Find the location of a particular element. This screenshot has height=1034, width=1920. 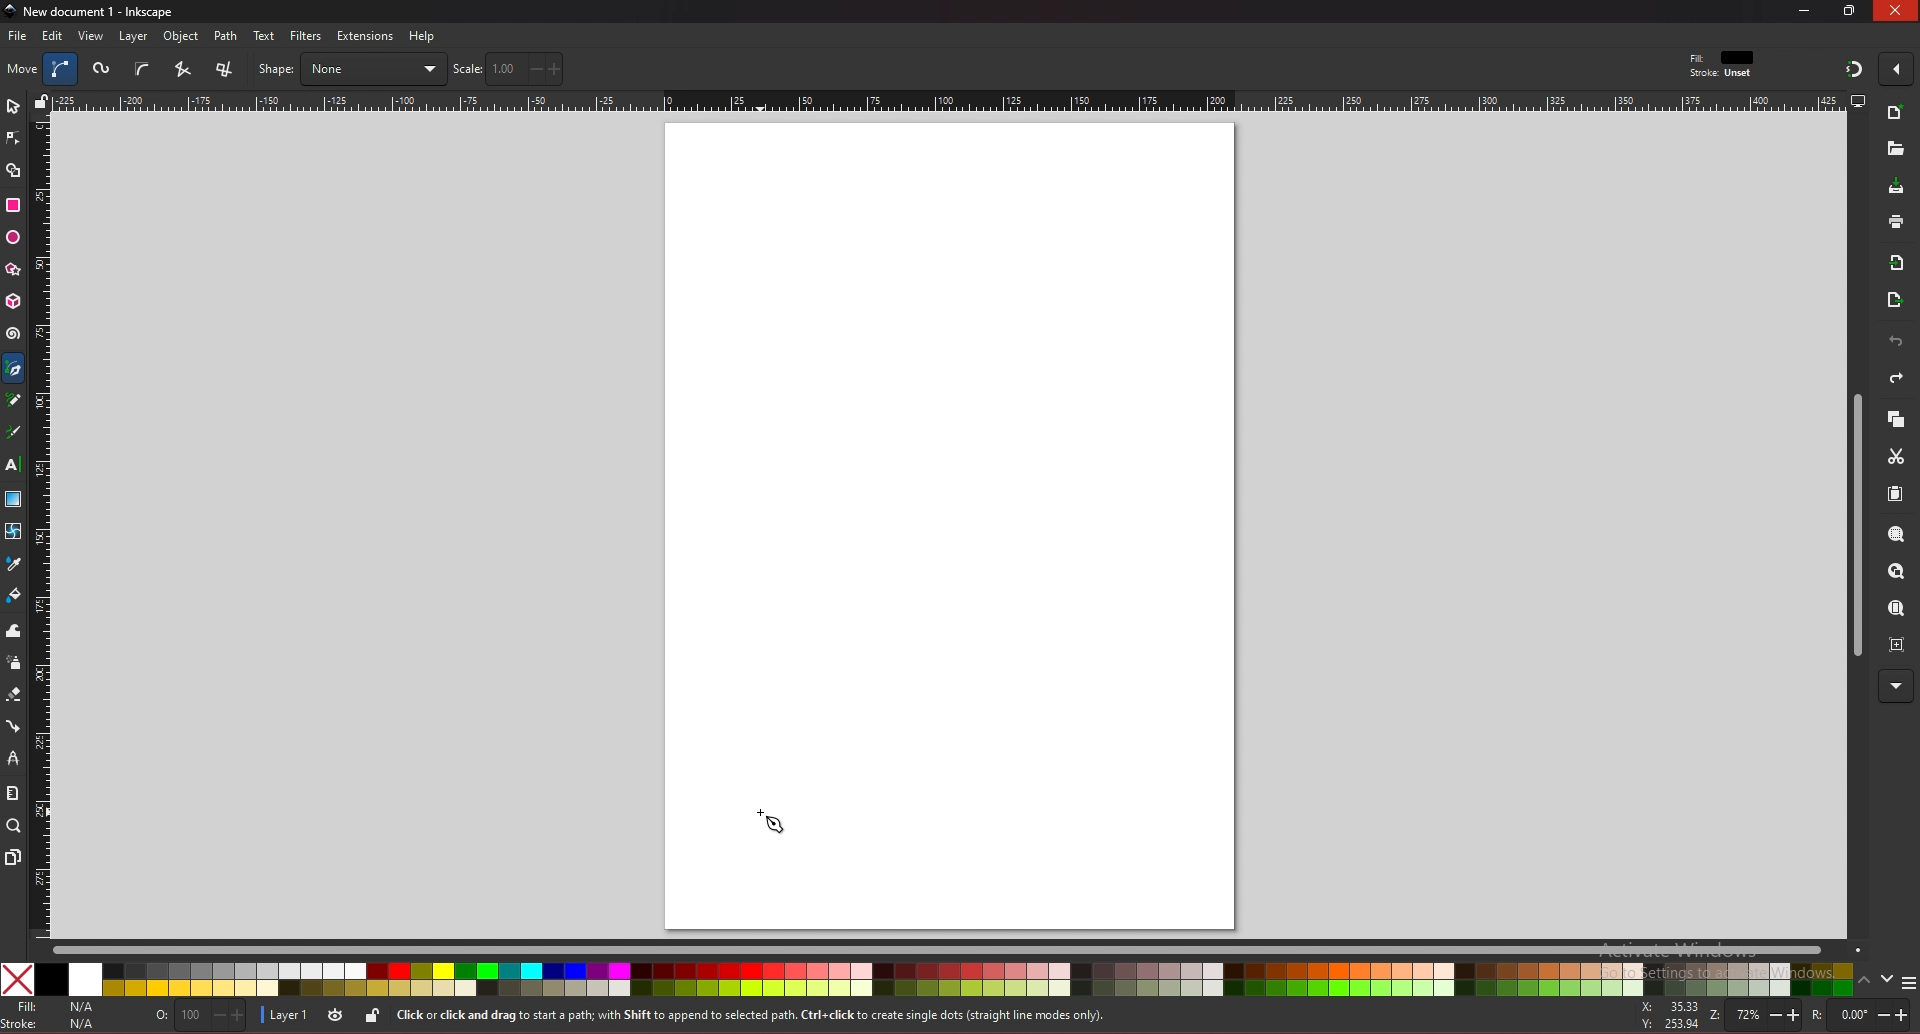

lpe is located at coordinates (14, 757).